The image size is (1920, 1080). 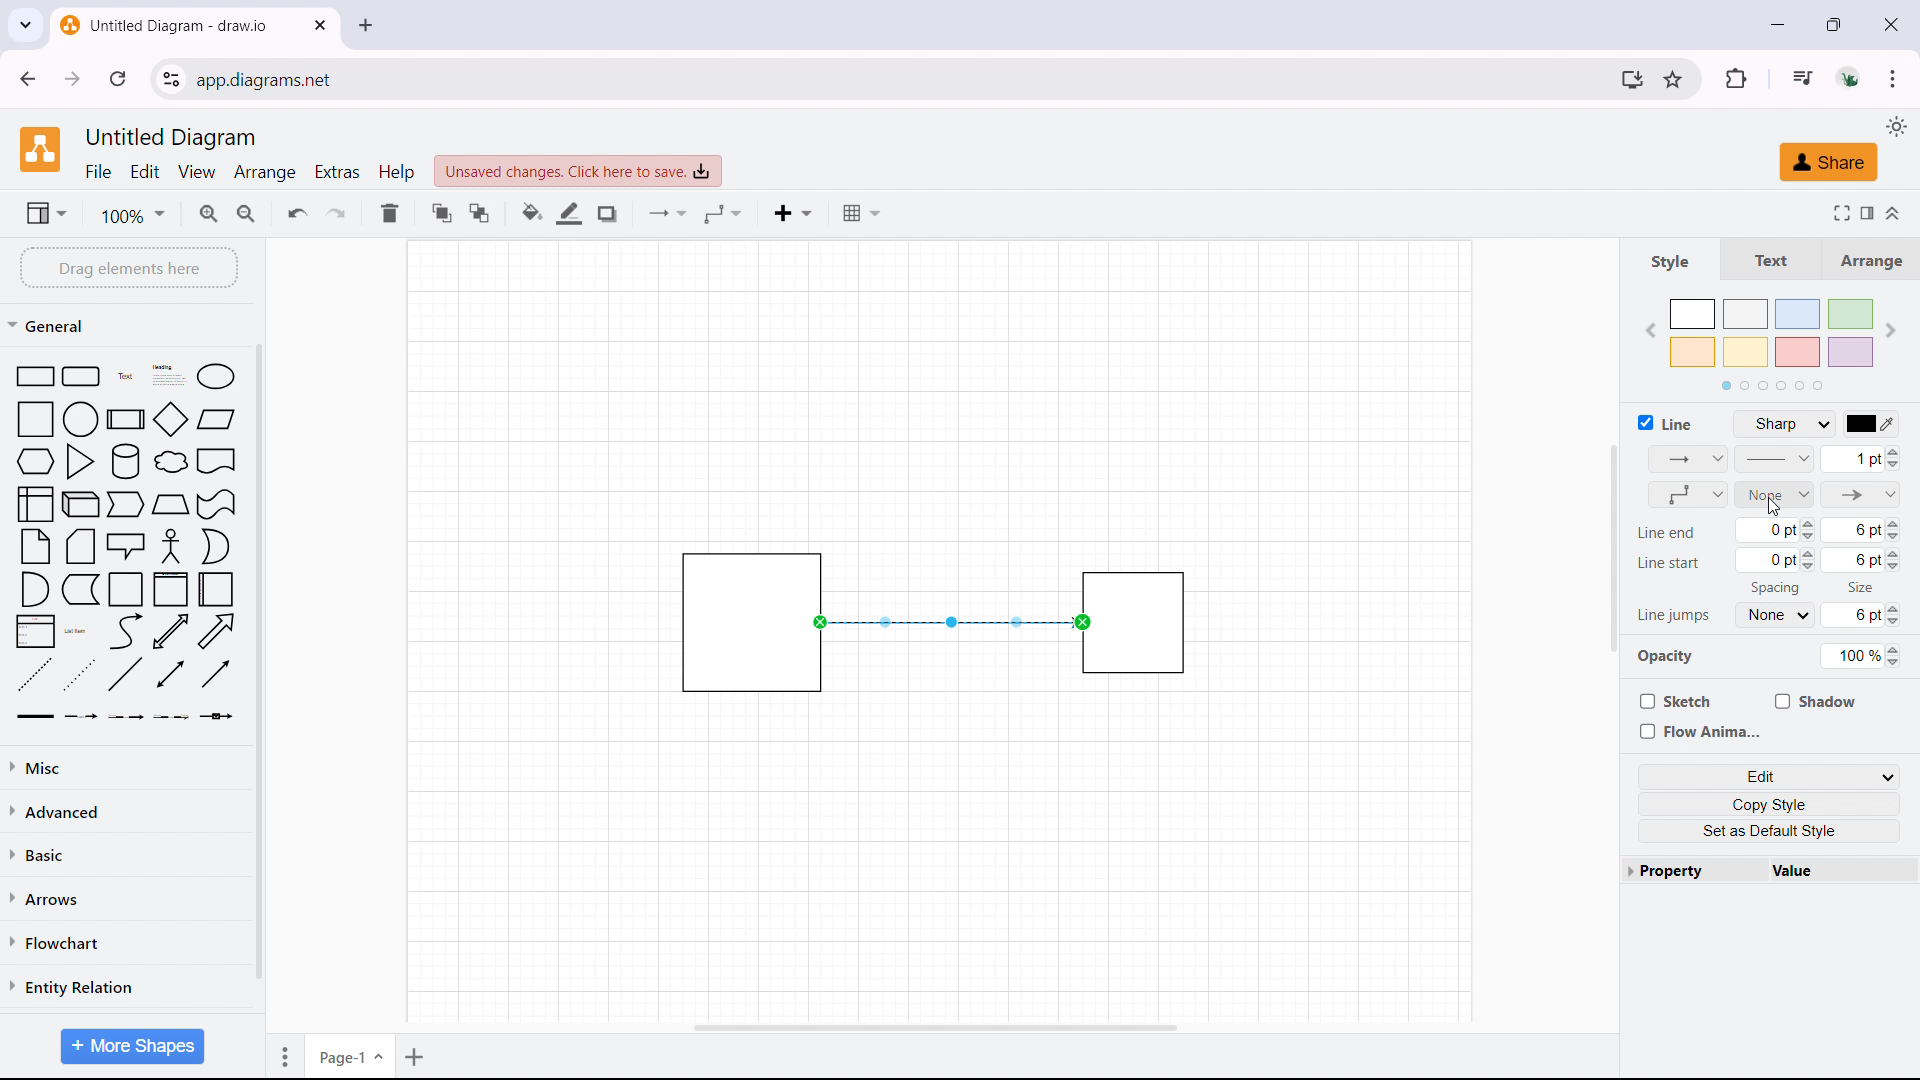 I want to click on move, so click(x=281, y=1055).